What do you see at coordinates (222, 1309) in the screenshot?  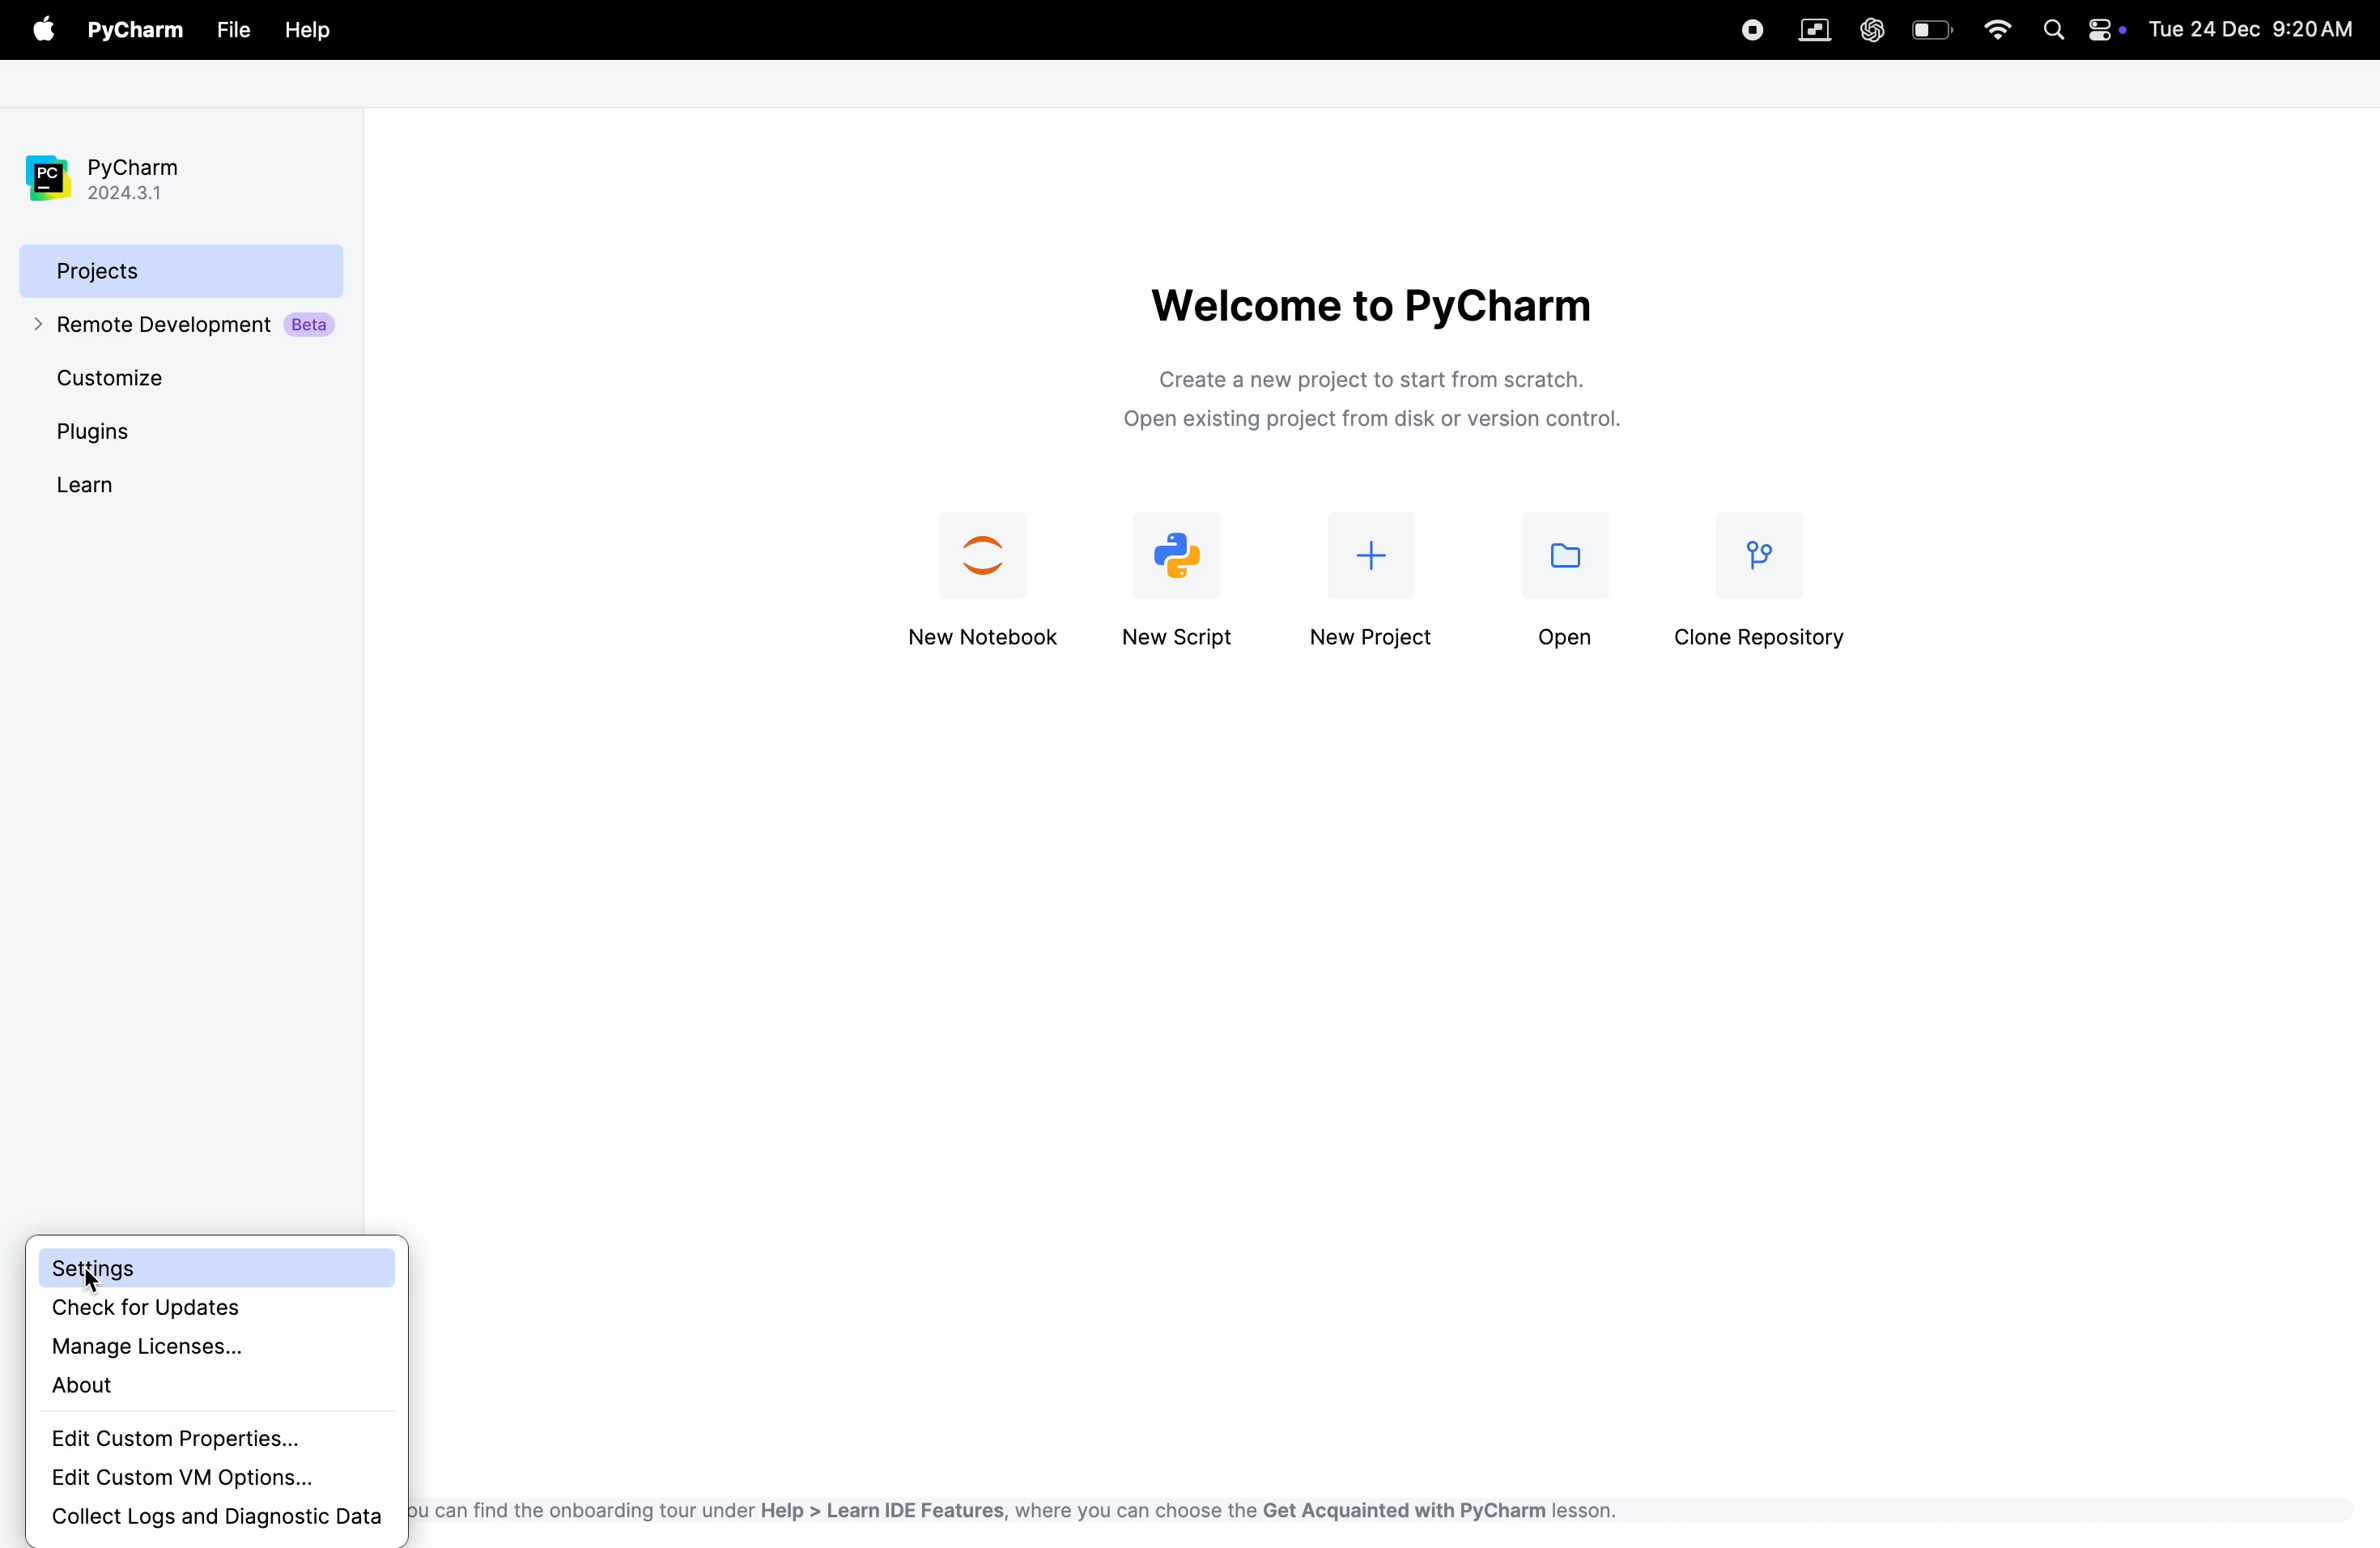 I see `check for updates` at bounding box center [222, 1309].